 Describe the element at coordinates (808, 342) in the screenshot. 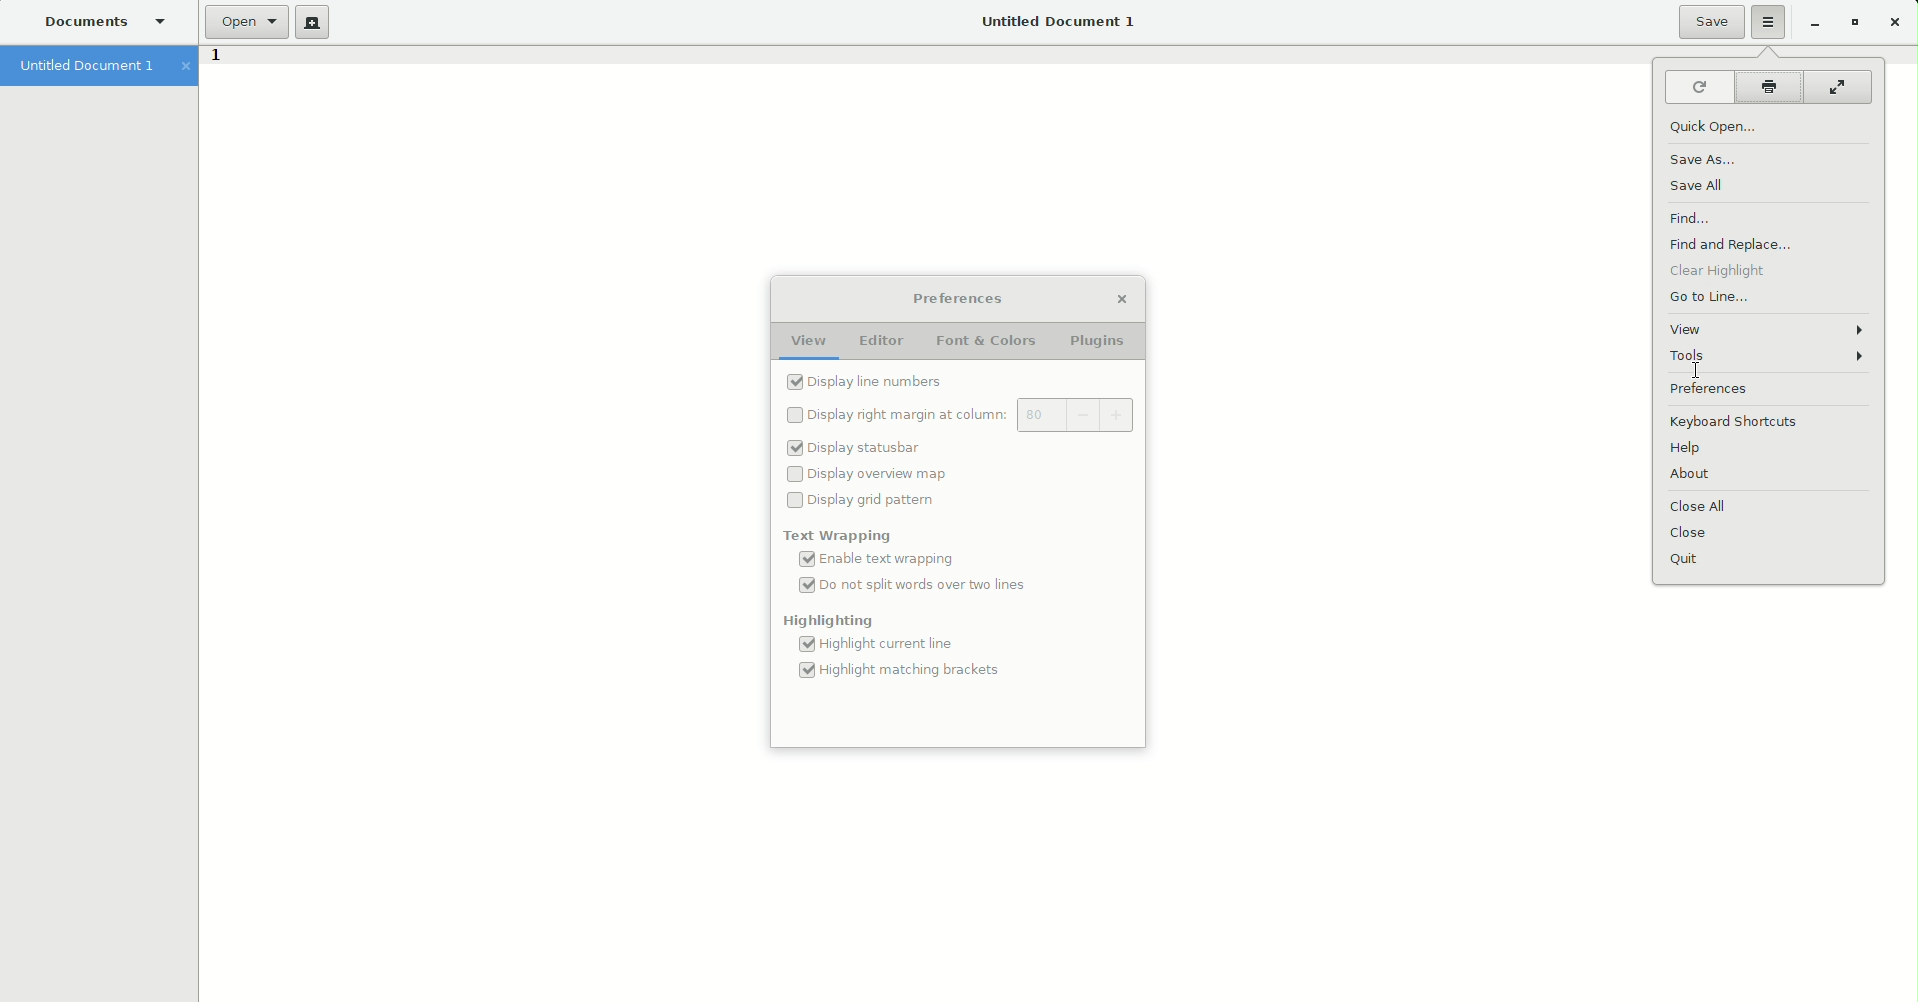

I see `View` at that location.